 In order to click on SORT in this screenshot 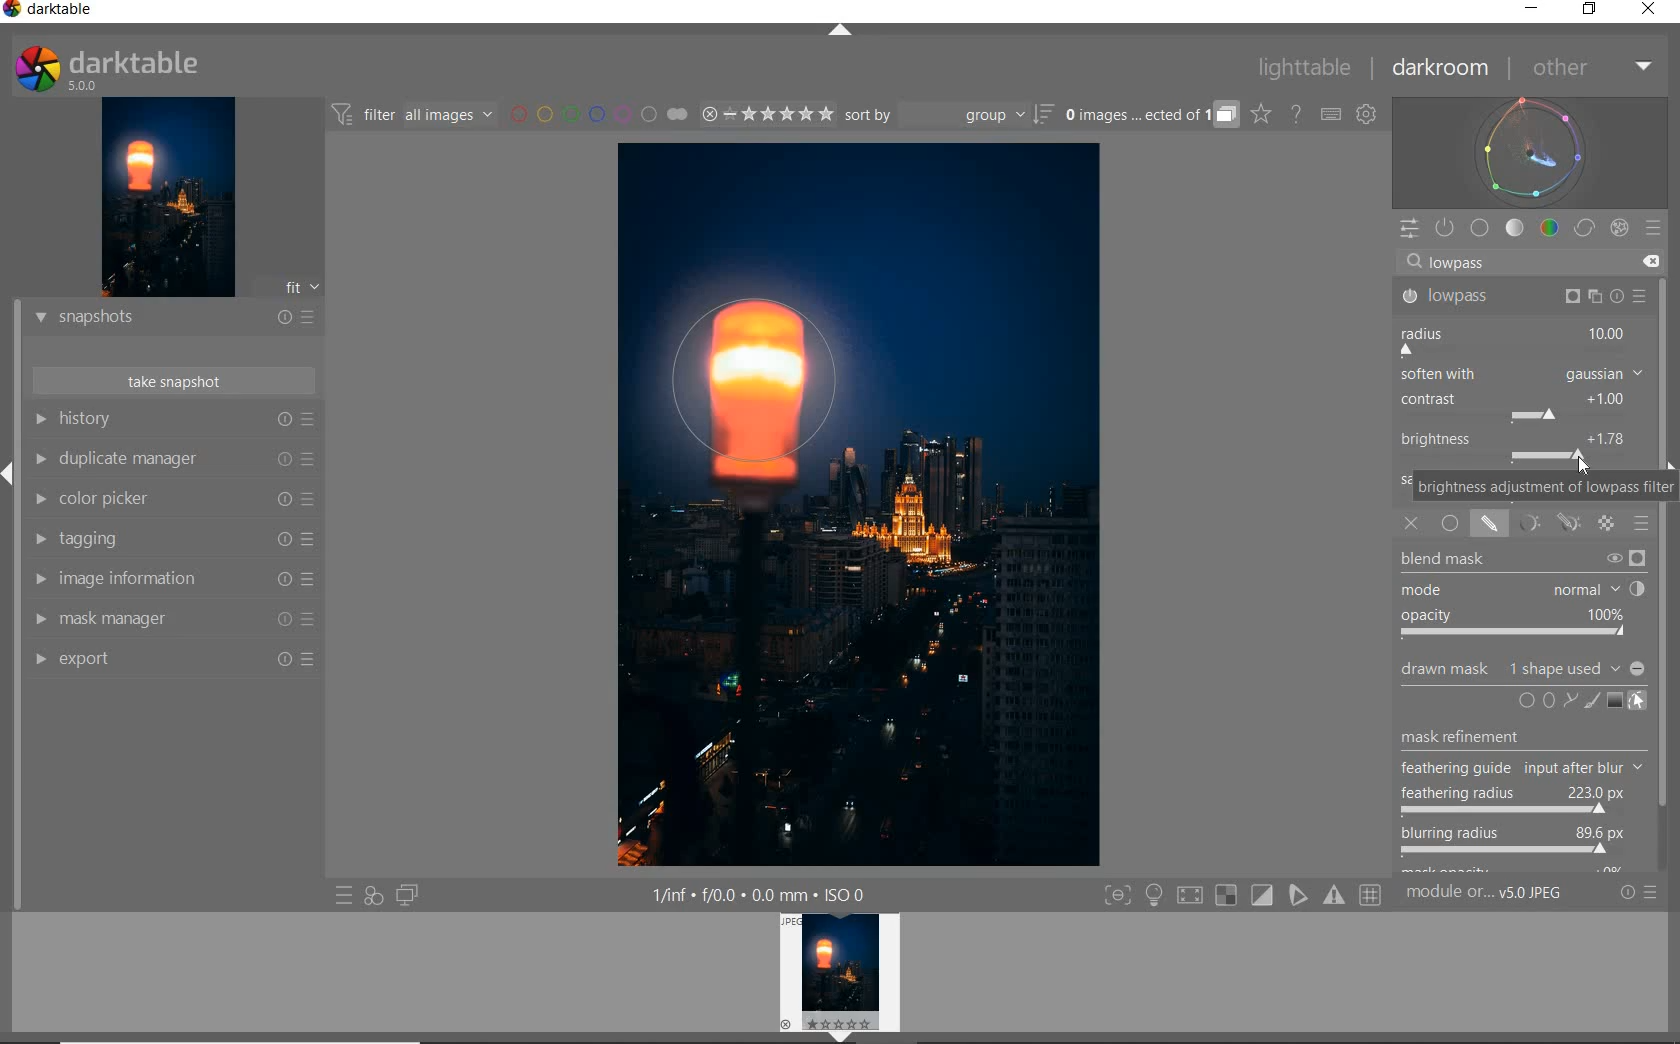, I will do `click(947, 117)`.